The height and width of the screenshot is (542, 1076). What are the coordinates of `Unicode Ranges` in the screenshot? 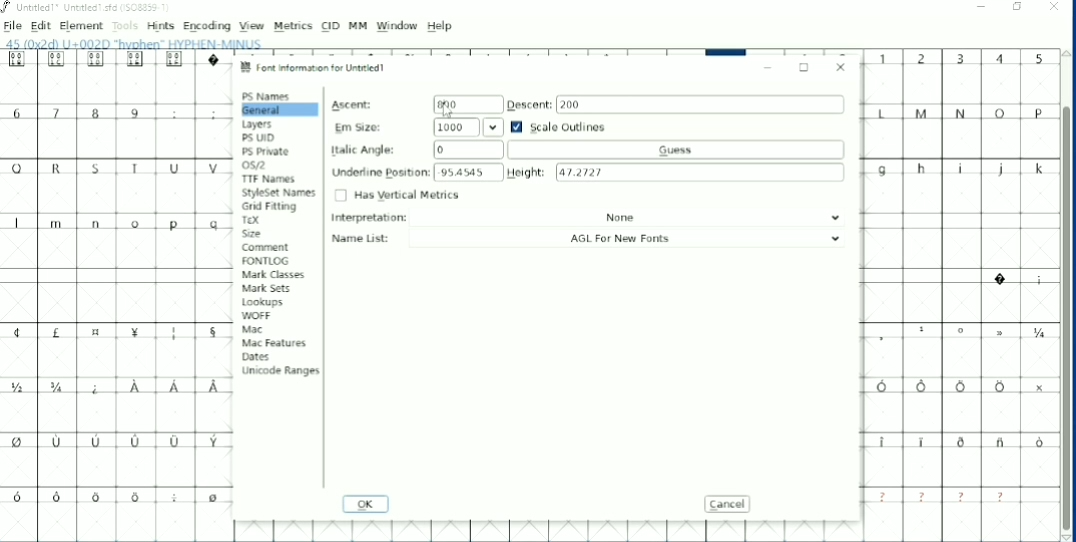 It's located at (280, 370).